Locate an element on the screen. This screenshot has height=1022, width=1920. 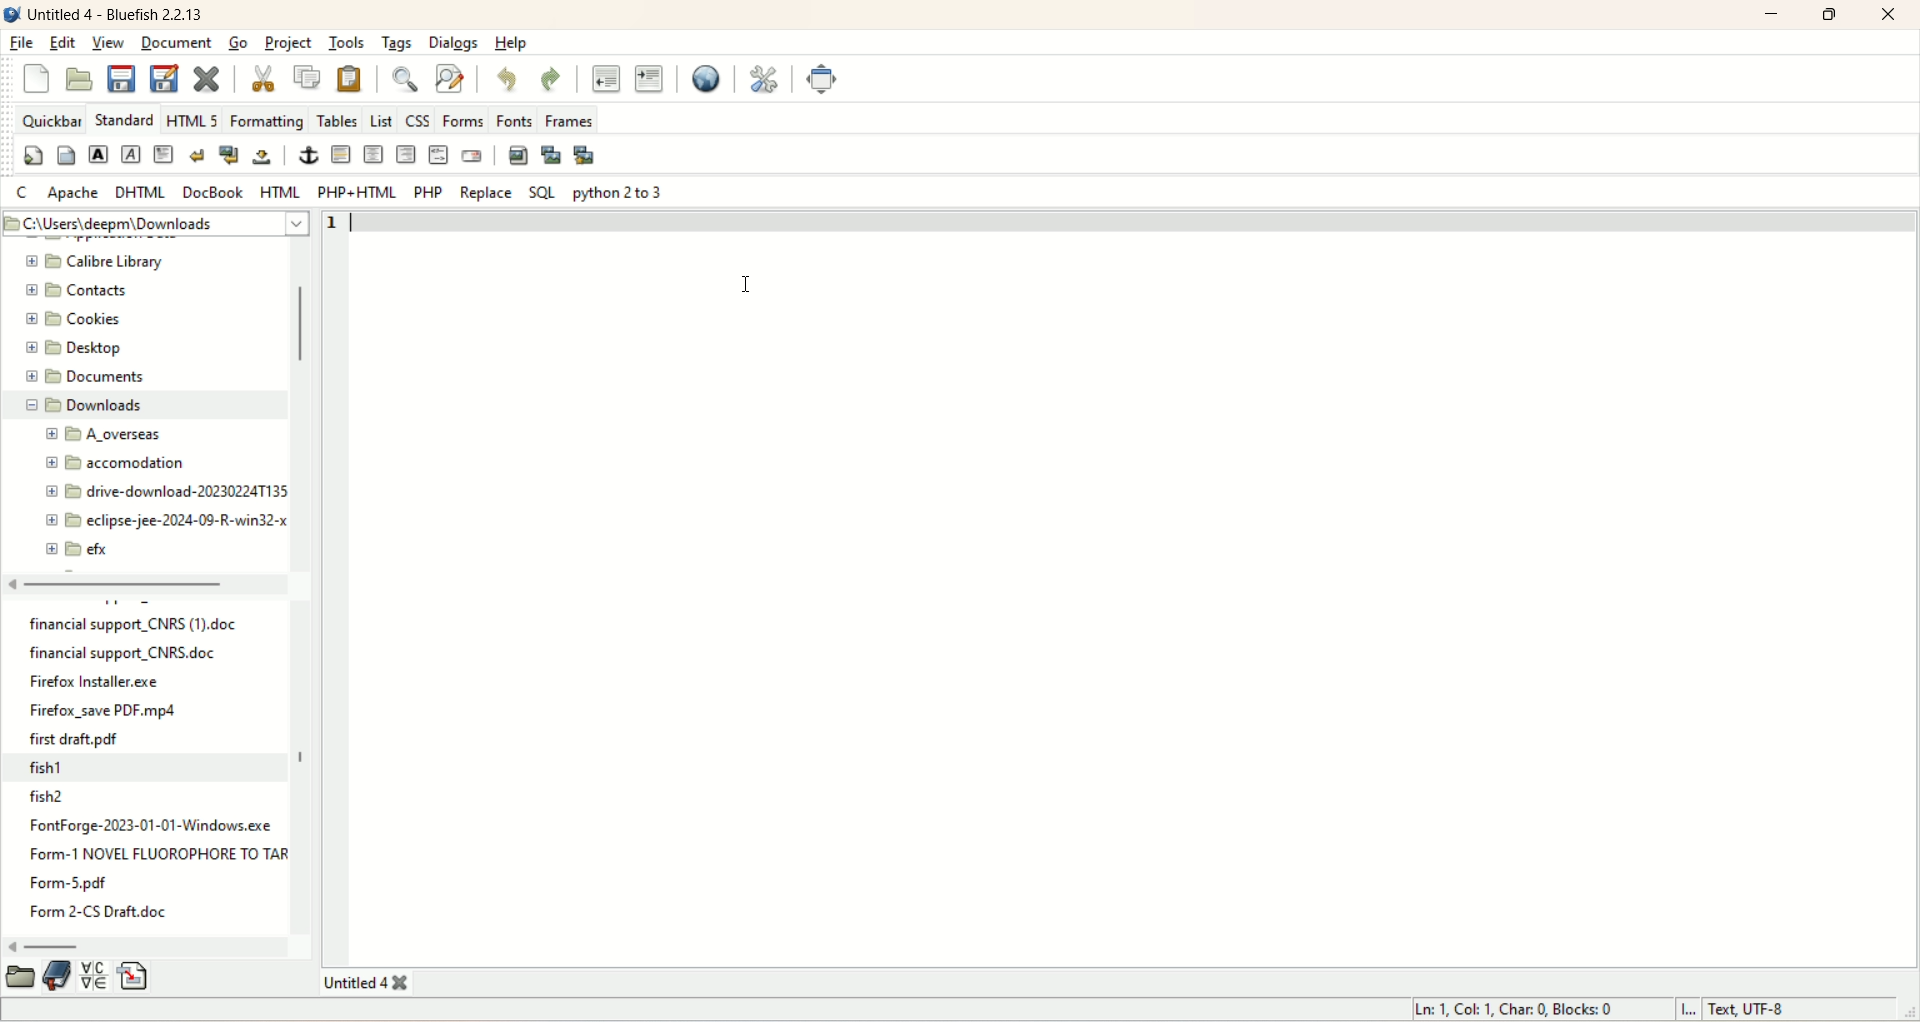
DHTML is located at coordinates (142, 195).